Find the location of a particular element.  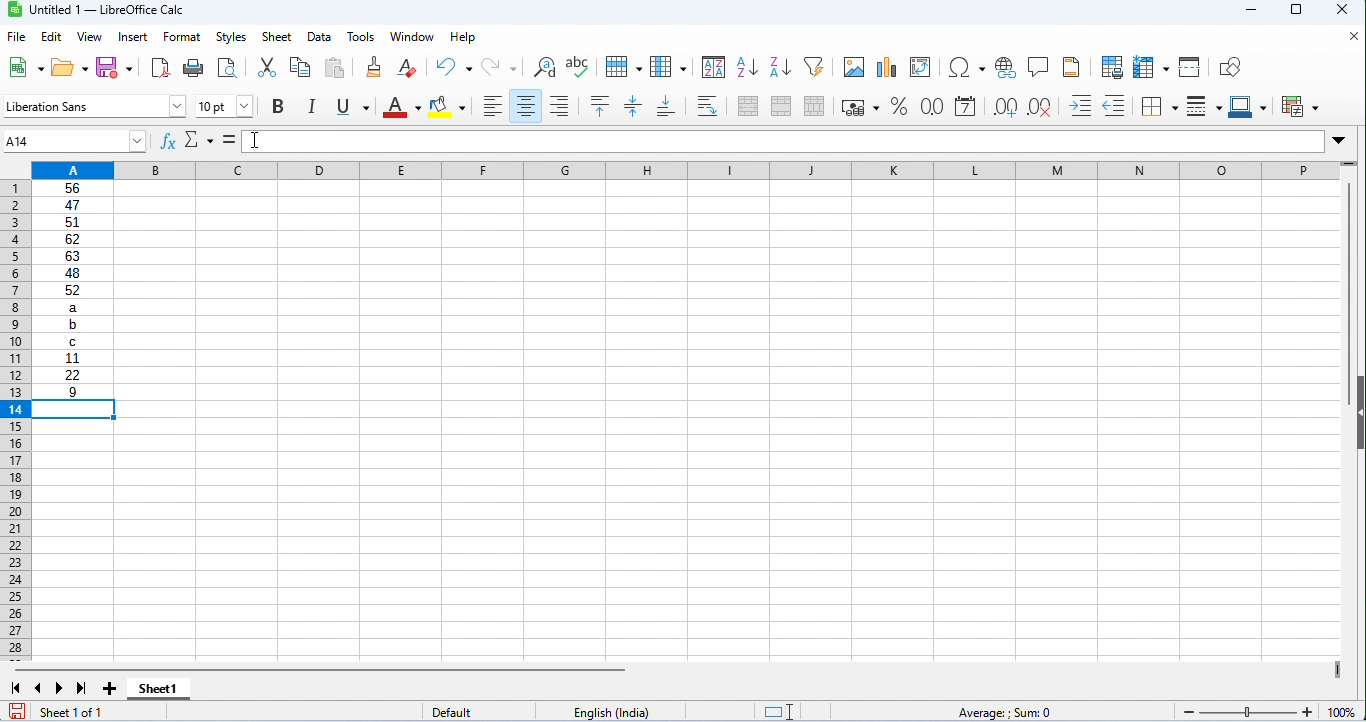

Untitled 1 — LibreOffice Calc is located at coordinates (107, 10).